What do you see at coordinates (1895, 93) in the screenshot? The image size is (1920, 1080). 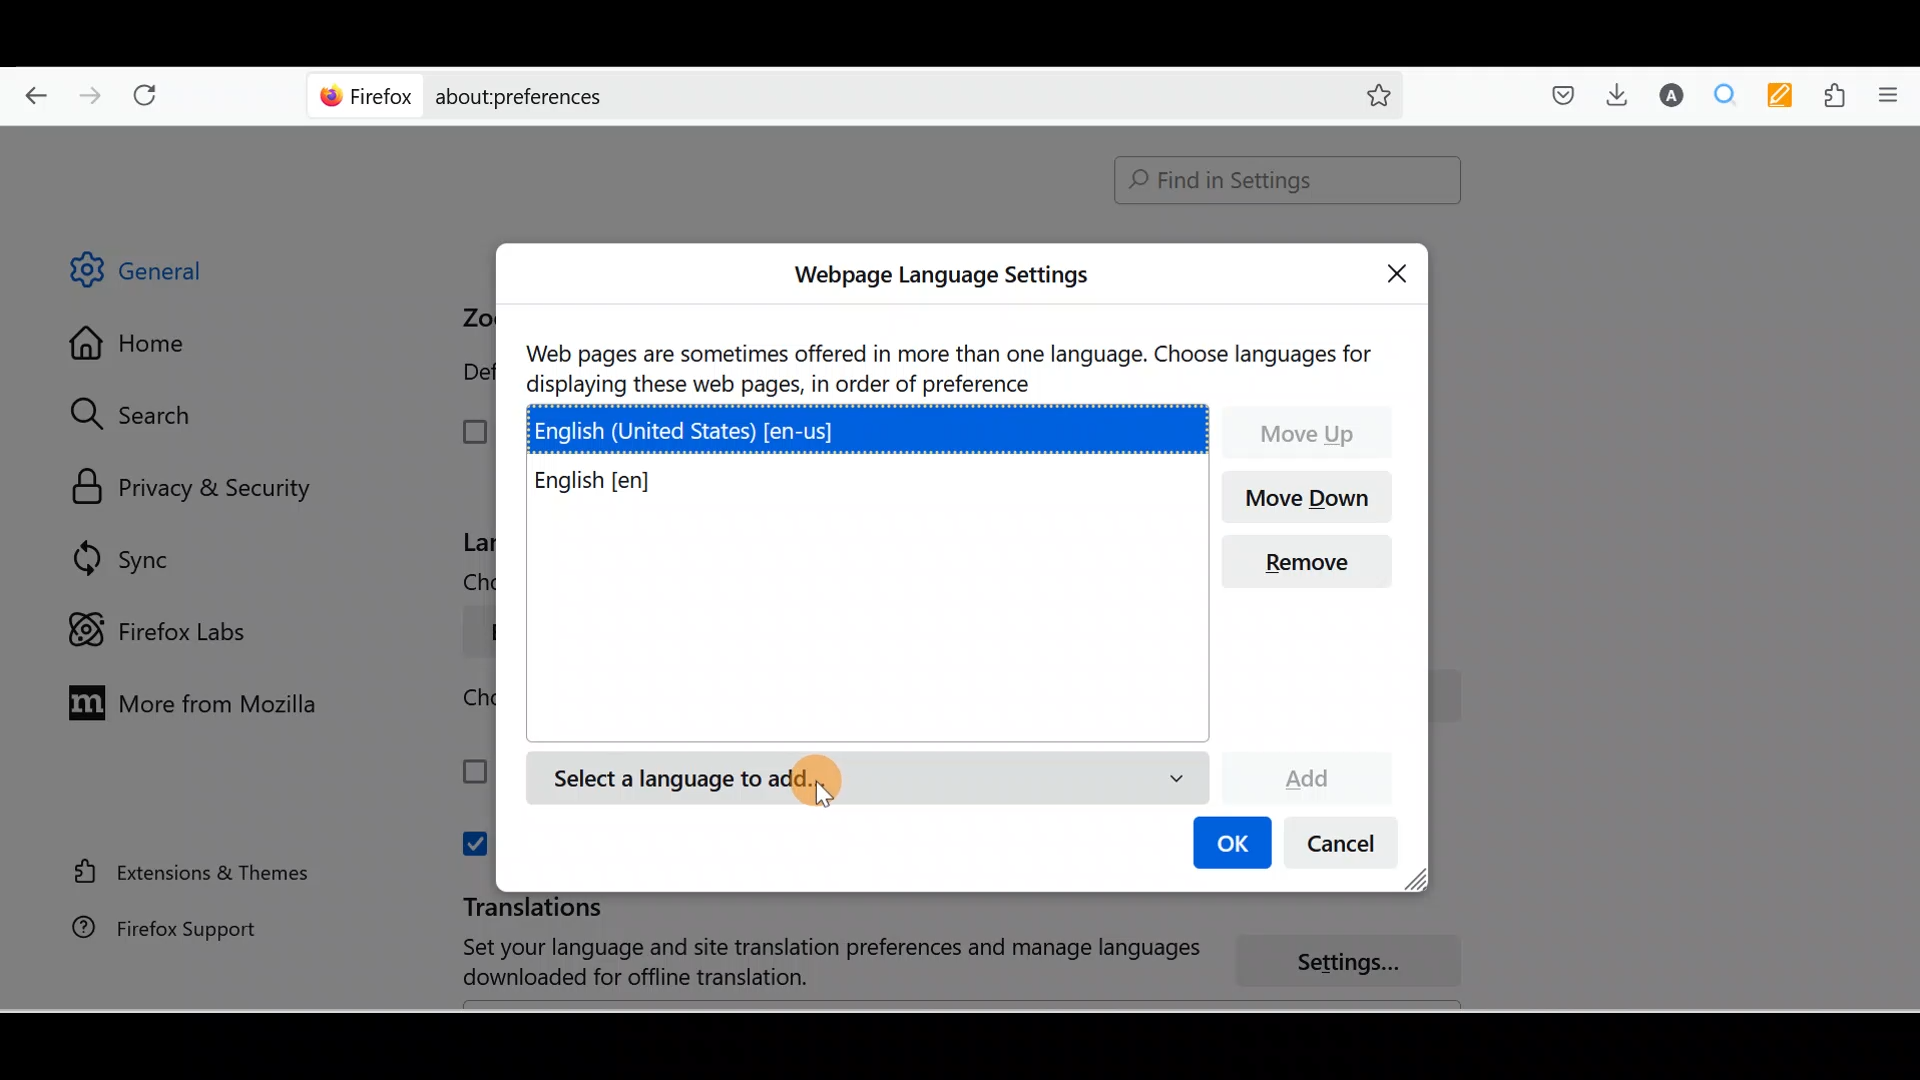 I see `Open application menu` at bounding box center [1895, 93].